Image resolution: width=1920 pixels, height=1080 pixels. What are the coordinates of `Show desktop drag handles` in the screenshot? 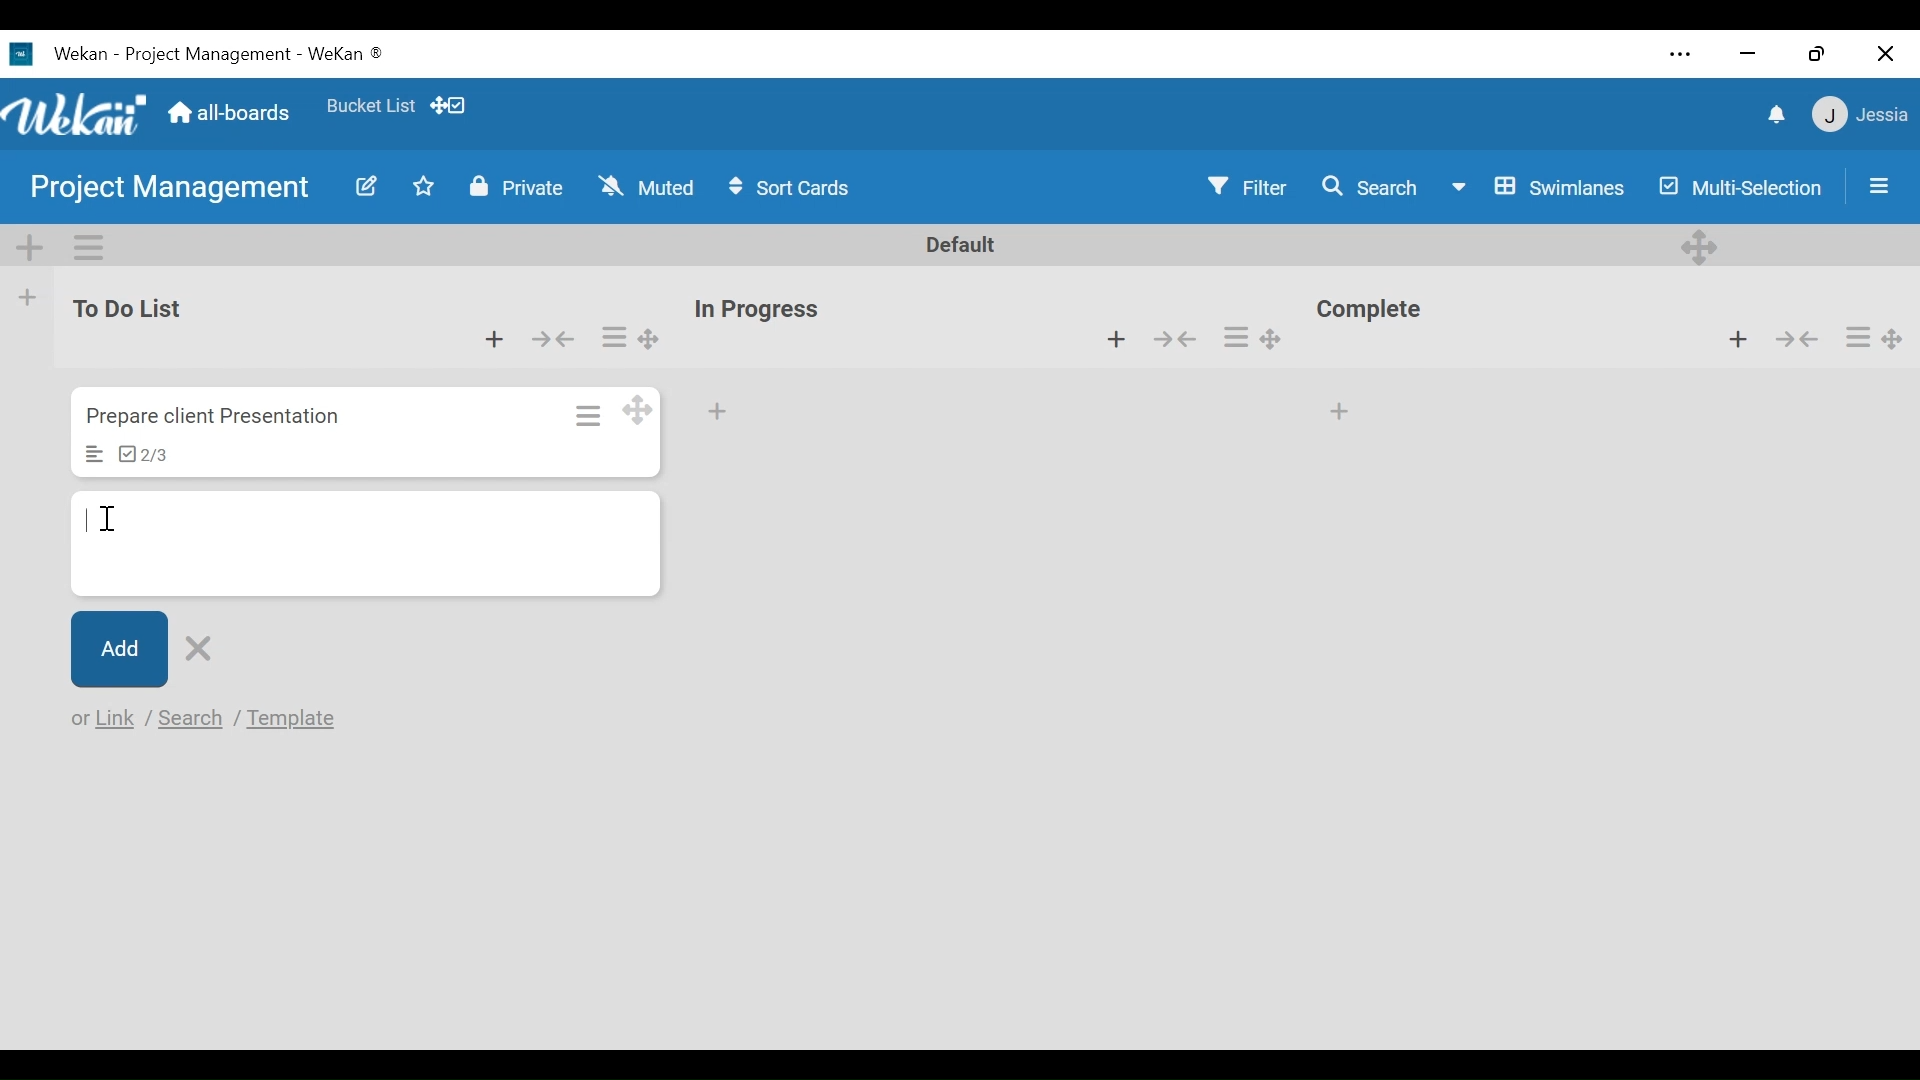 It's located at (451, 105).